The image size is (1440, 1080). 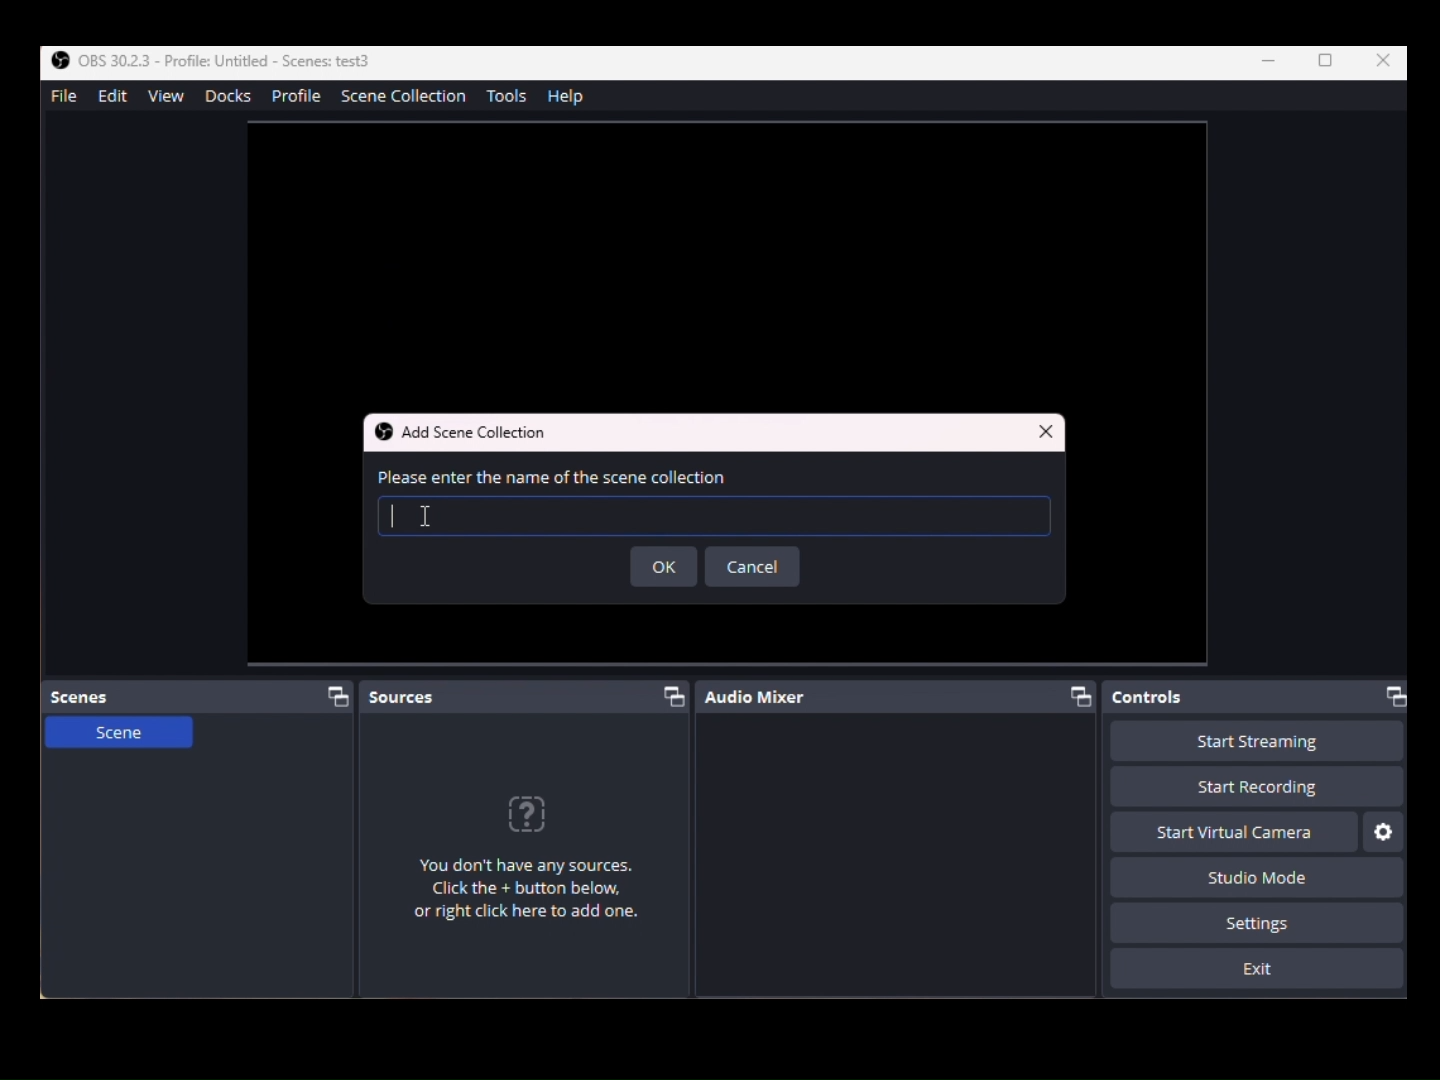 What do you see at coordinates (206, 60) in the screenshot?
I see `OBS` at bounding box center [206, 60].